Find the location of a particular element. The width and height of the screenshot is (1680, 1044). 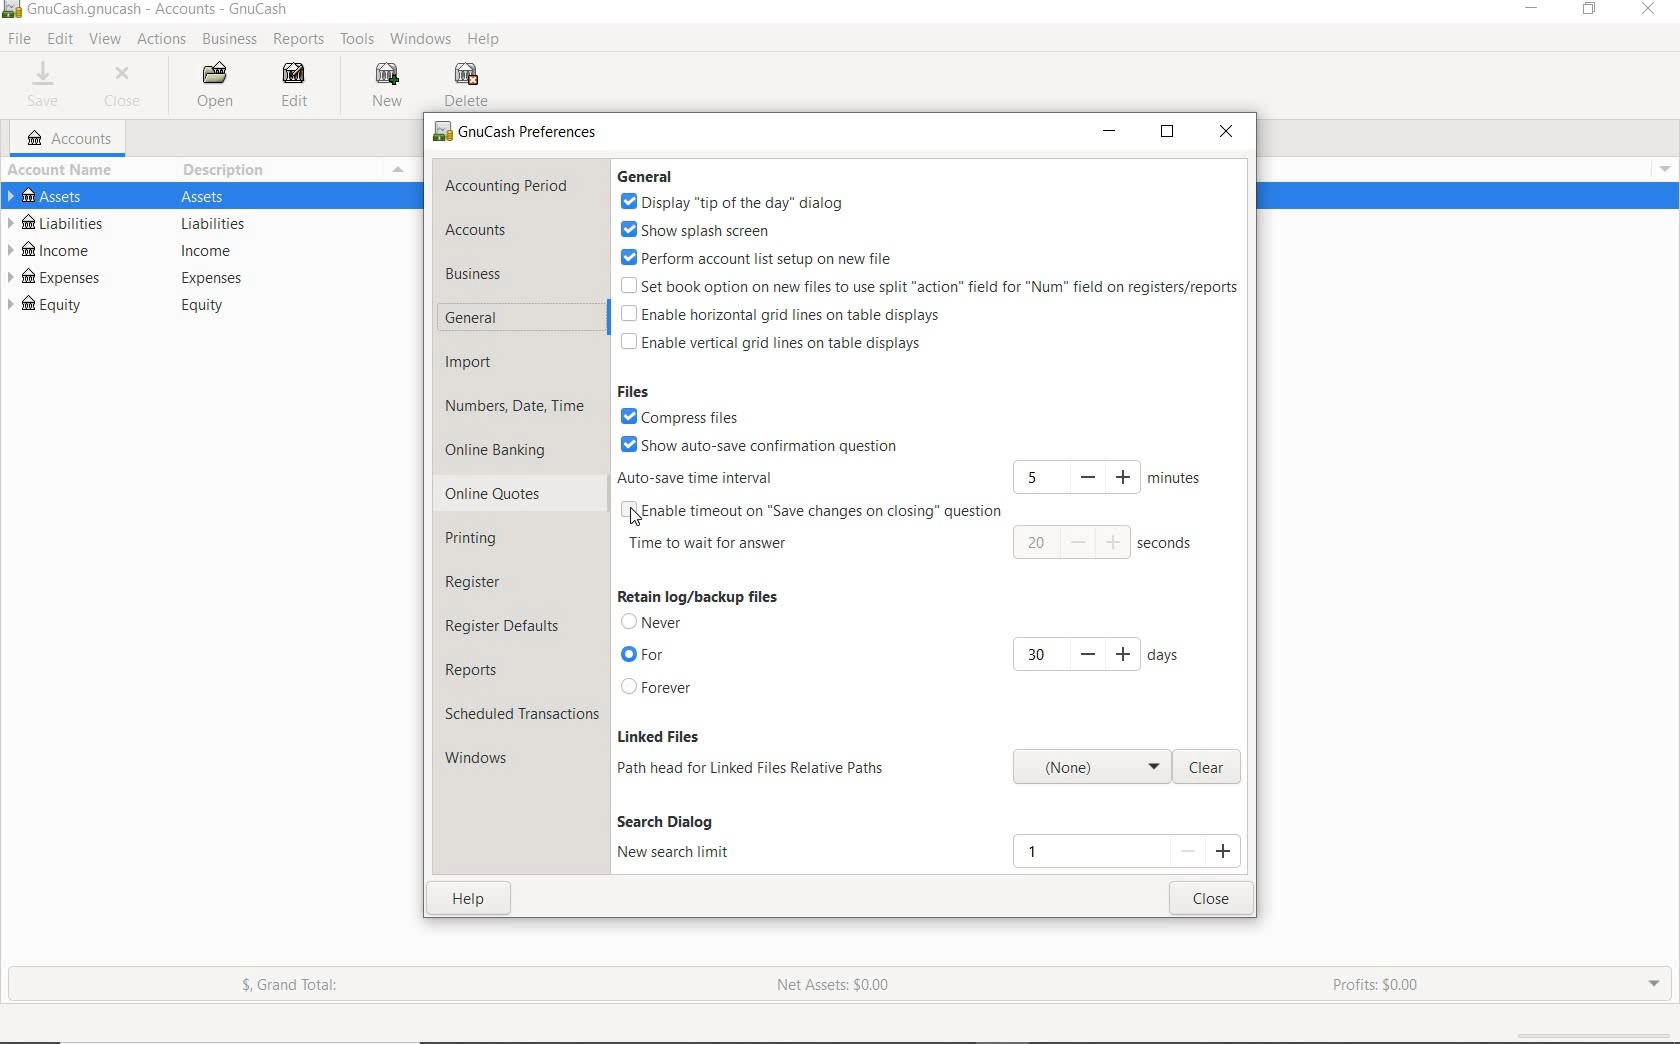

GENERAL is located at coordinates (489, 319).